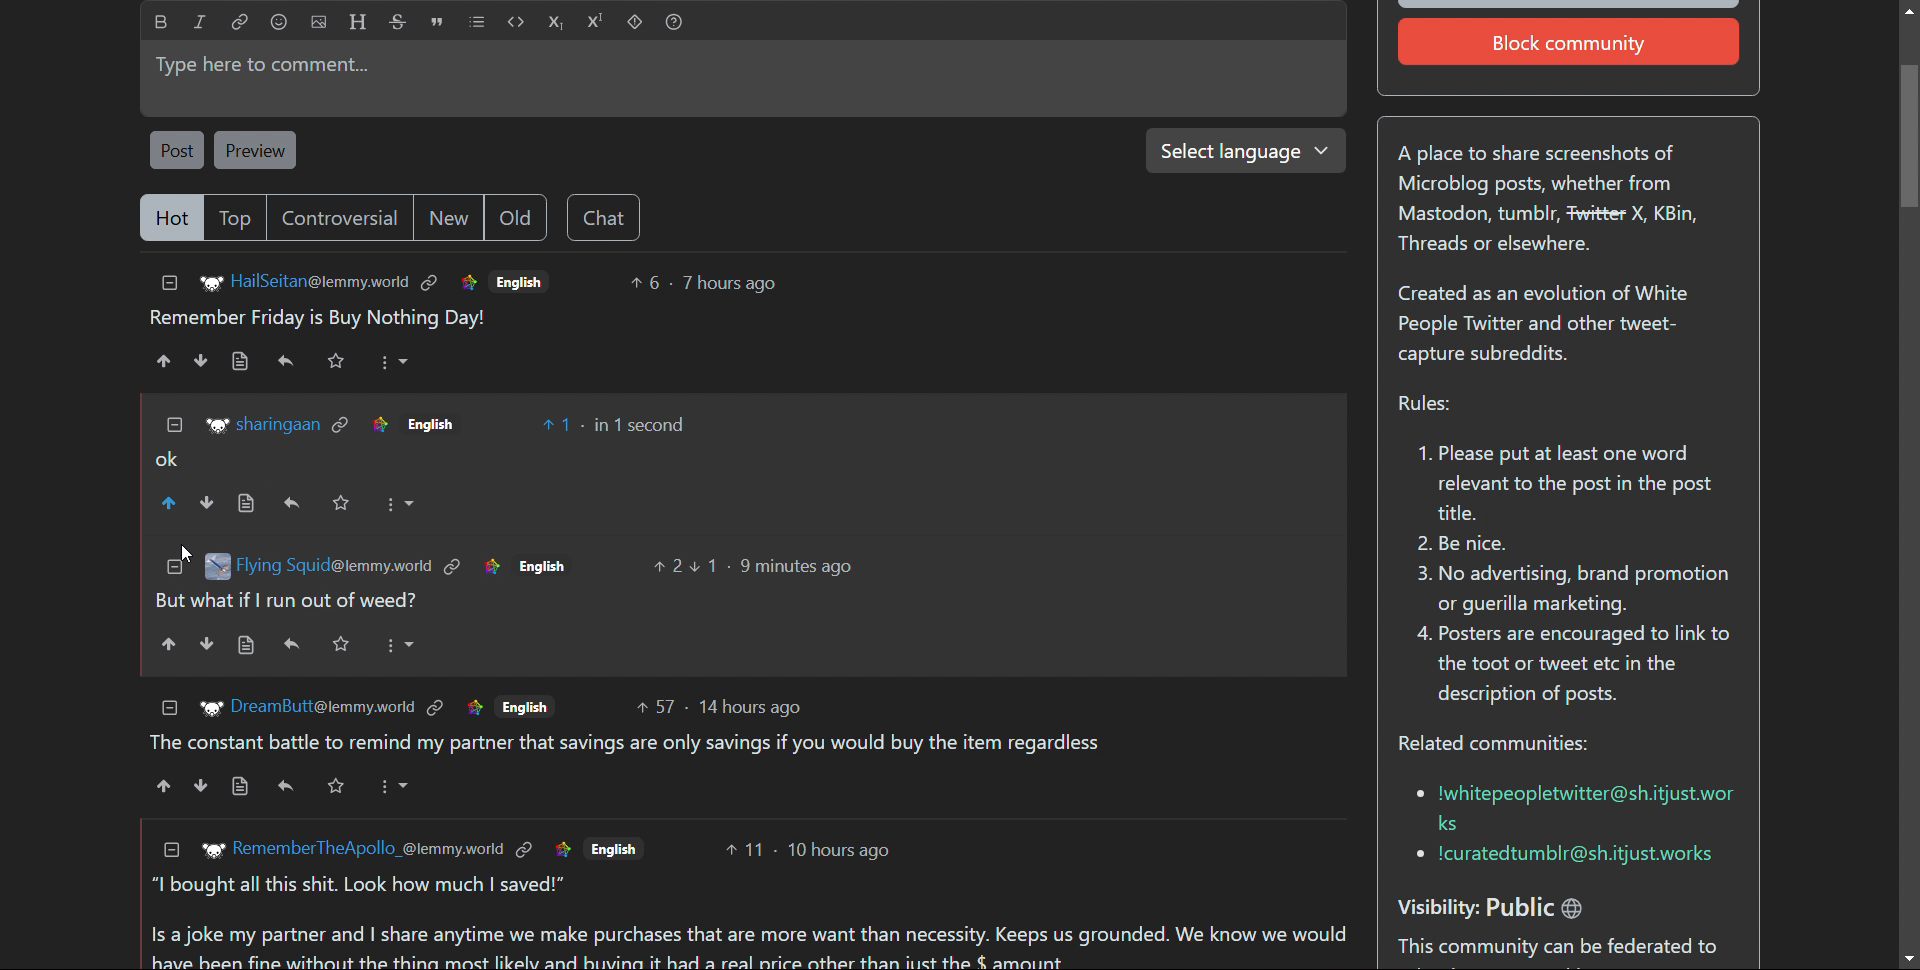  What do you see at coordinates (161, 361) in the screenshot?
I see `upvotes` at bounding box center [161, 361].